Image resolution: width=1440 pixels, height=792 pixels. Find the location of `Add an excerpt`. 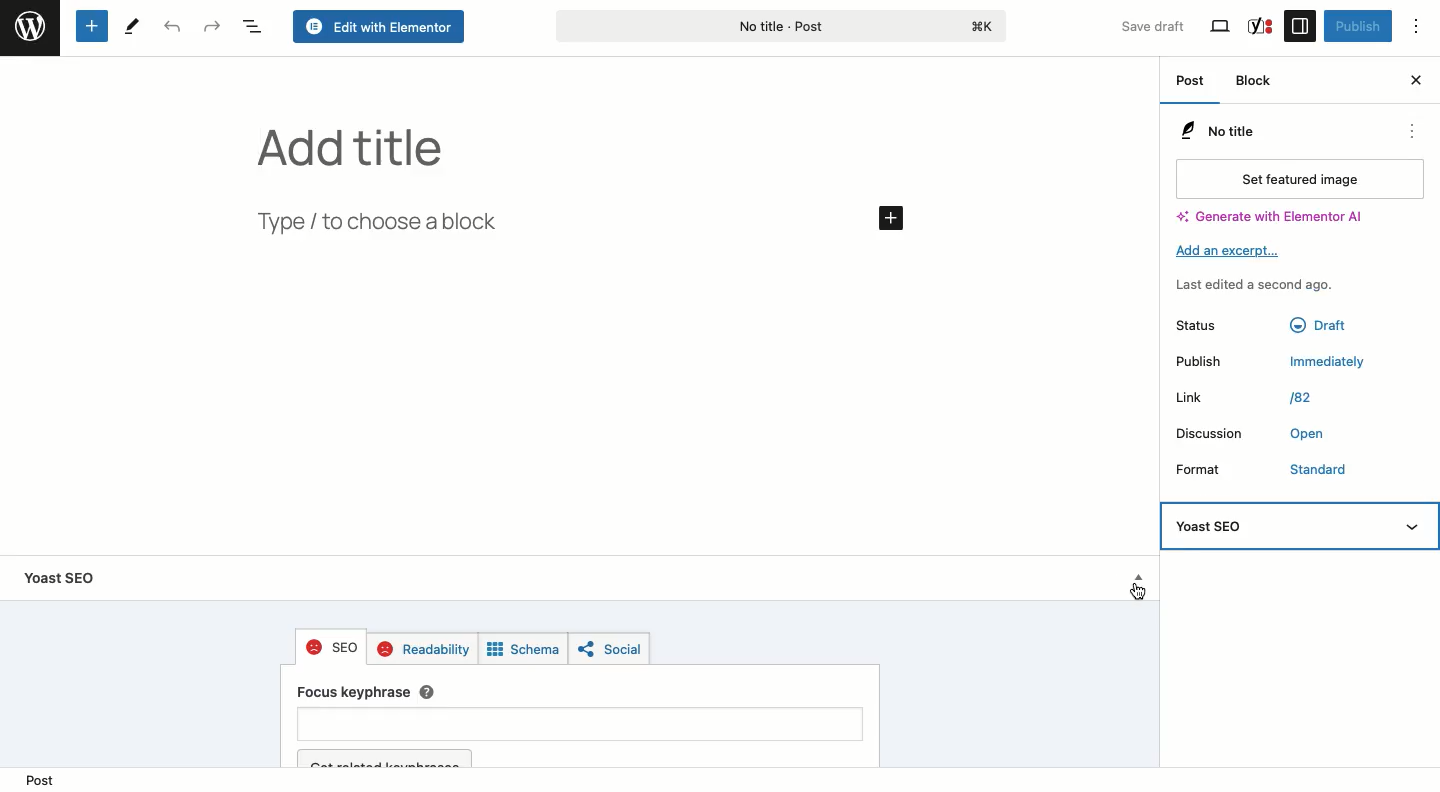

Add an excerpt is located at coordinates (1235, 251).